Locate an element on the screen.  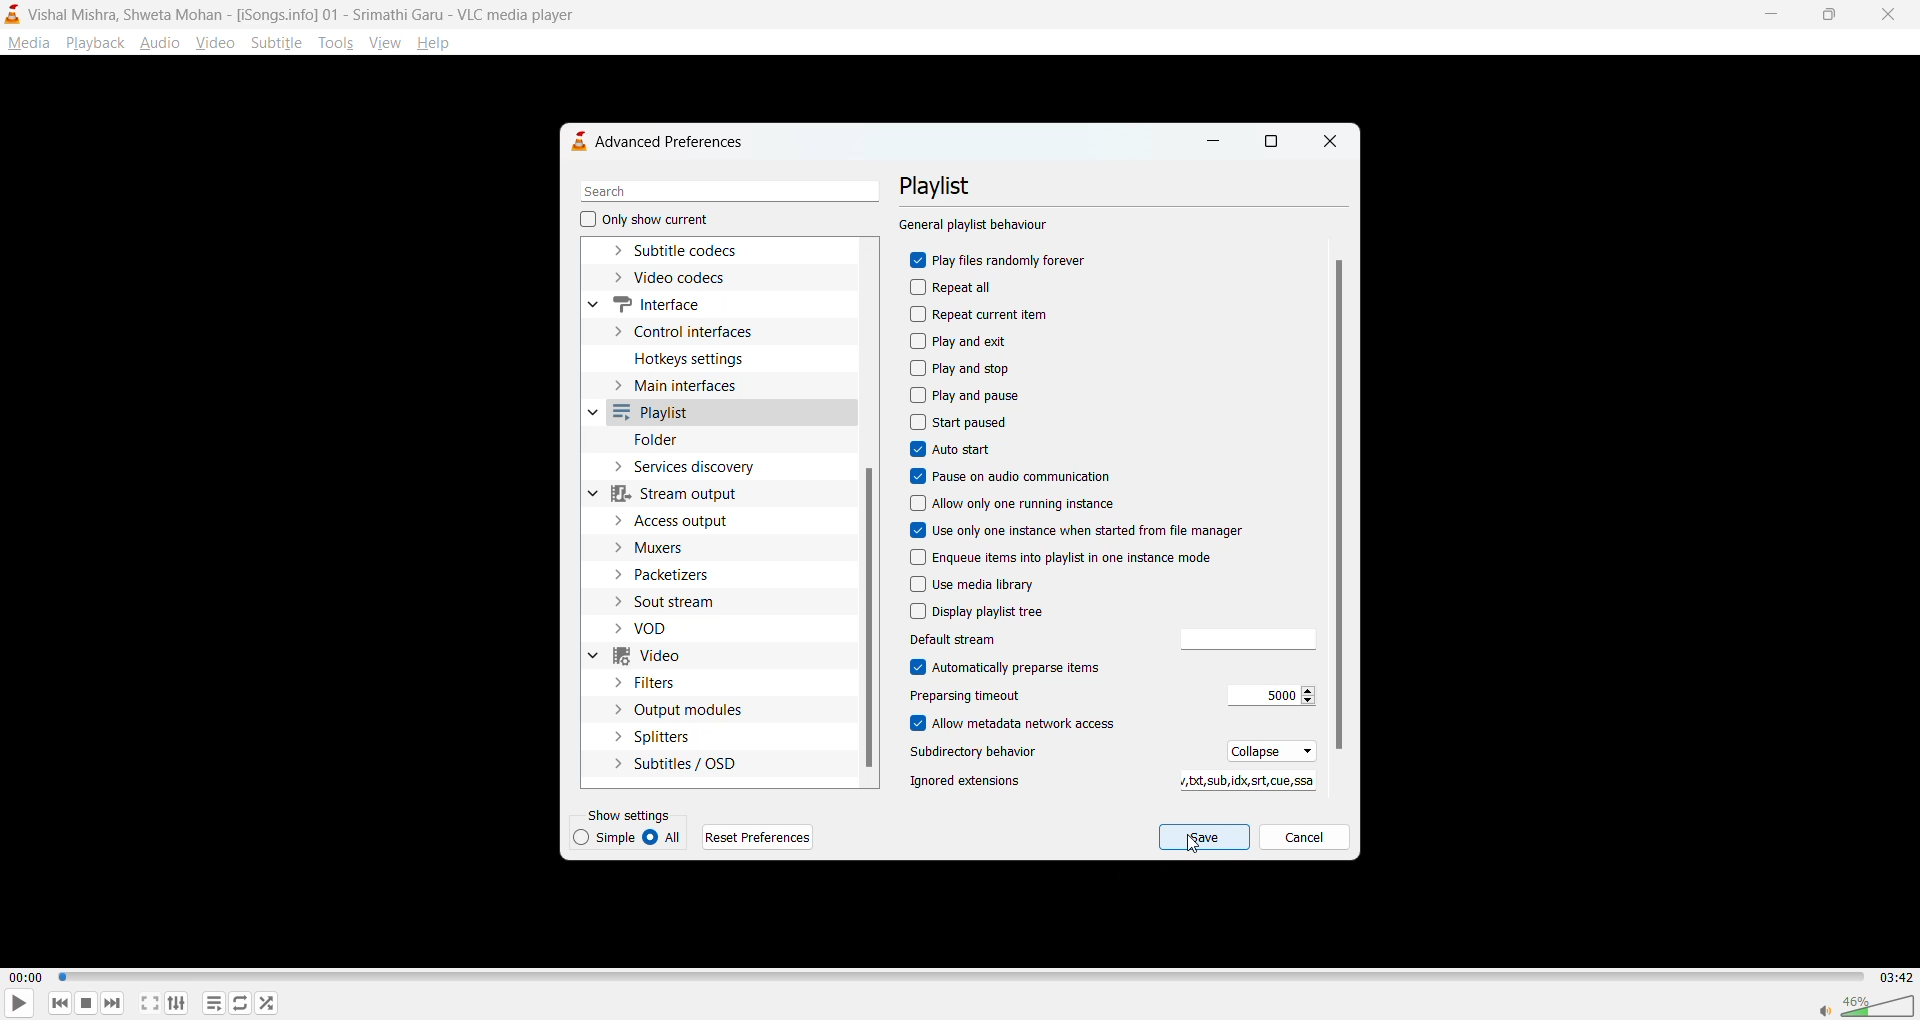
use only one instance  is located at coordinates (1078, 531).